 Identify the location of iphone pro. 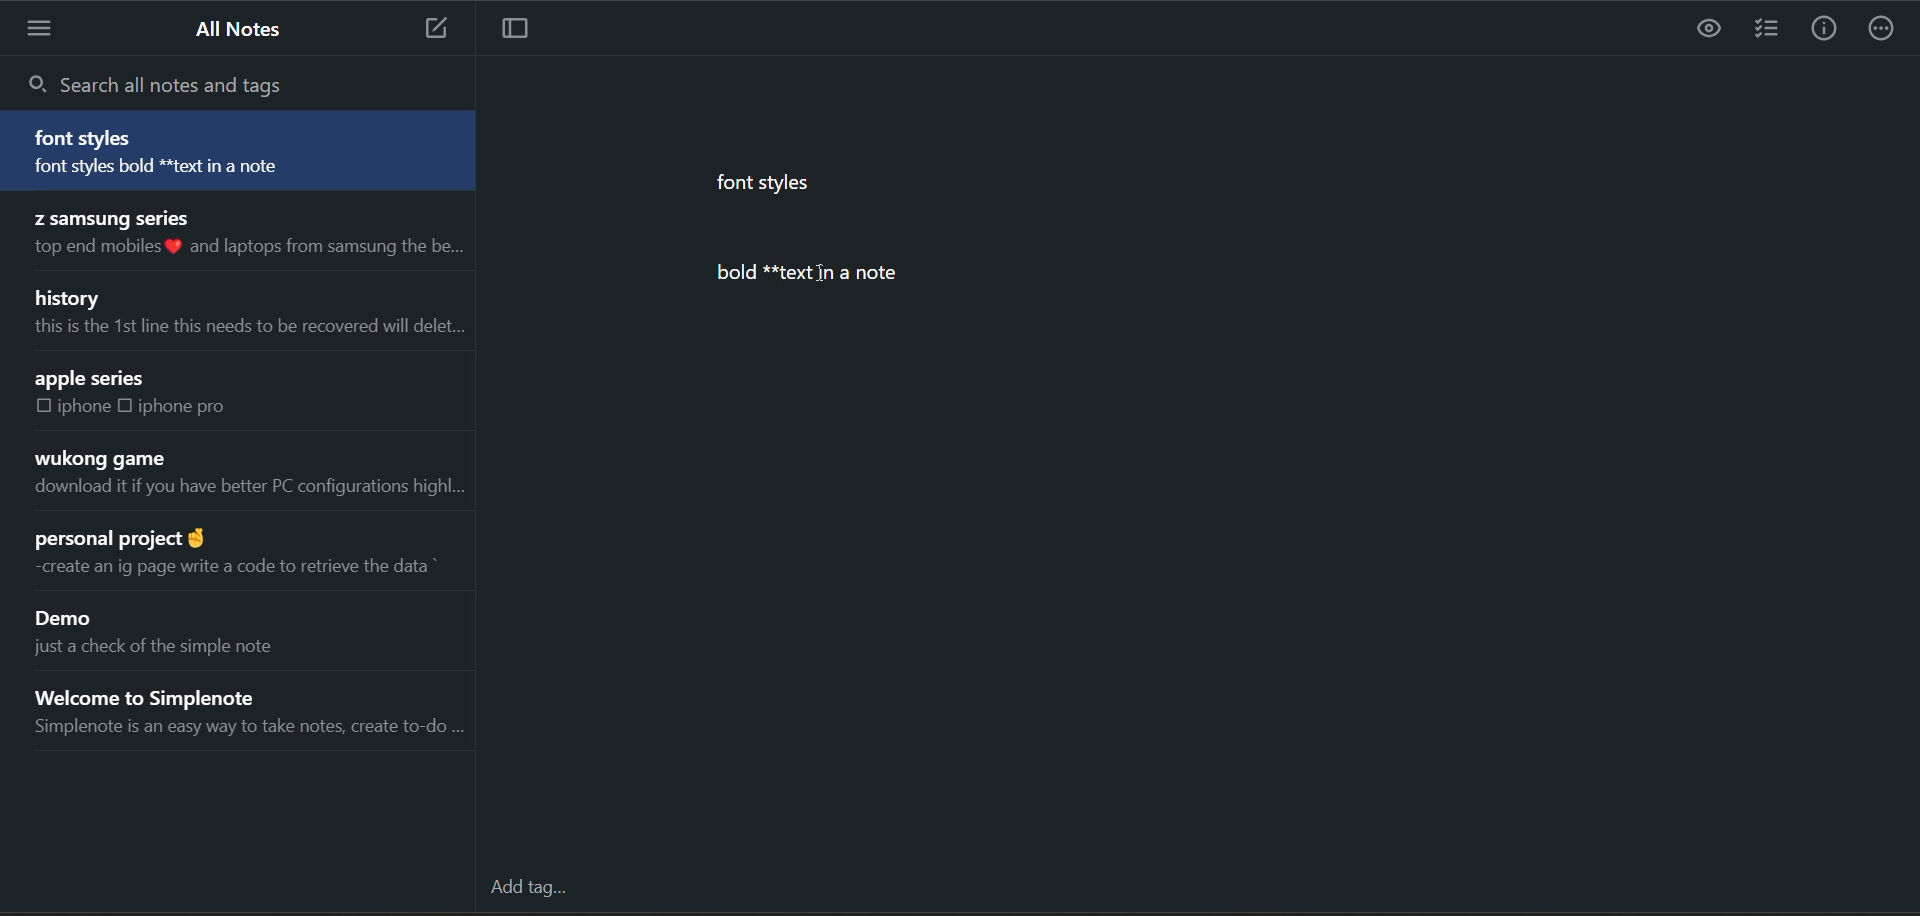
(184, 406).